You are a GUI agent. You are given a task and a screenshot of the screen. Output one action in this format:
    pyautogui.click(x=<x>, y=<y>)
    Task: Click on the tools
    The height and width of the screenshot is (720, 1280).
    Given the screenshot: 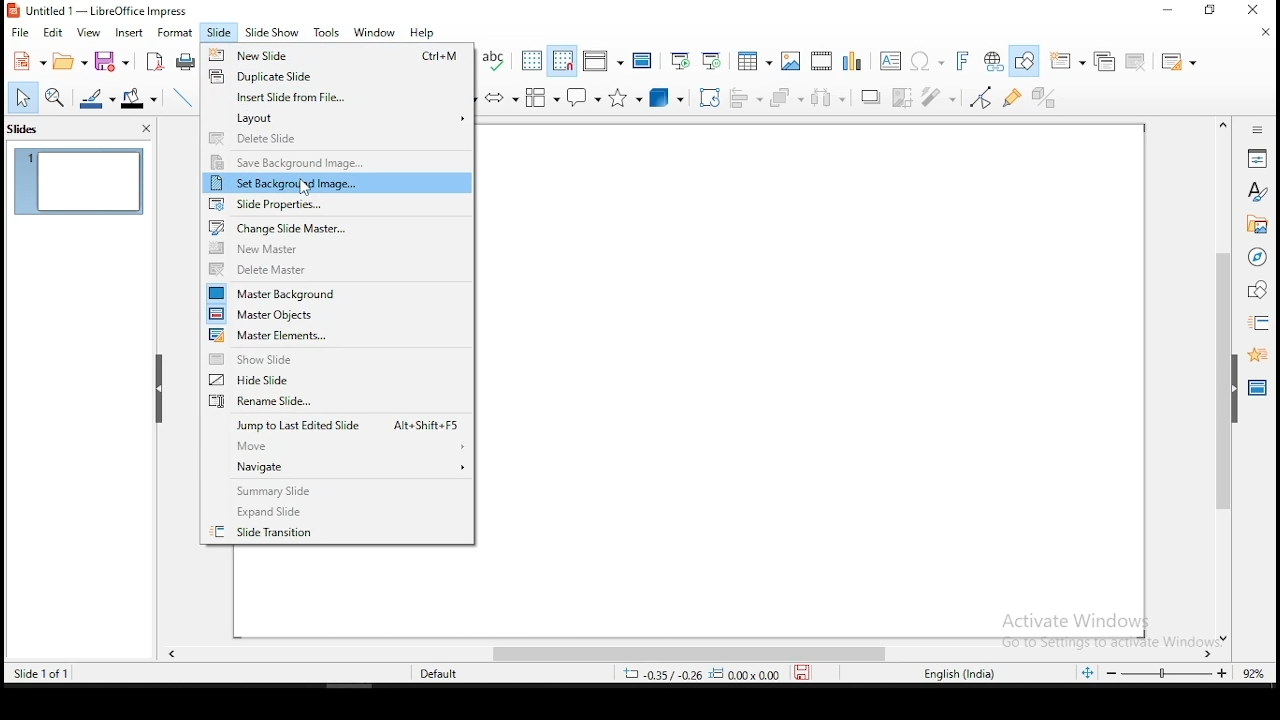 What is the action you would take?
    pyautogui.click(x=329, y=32)
    